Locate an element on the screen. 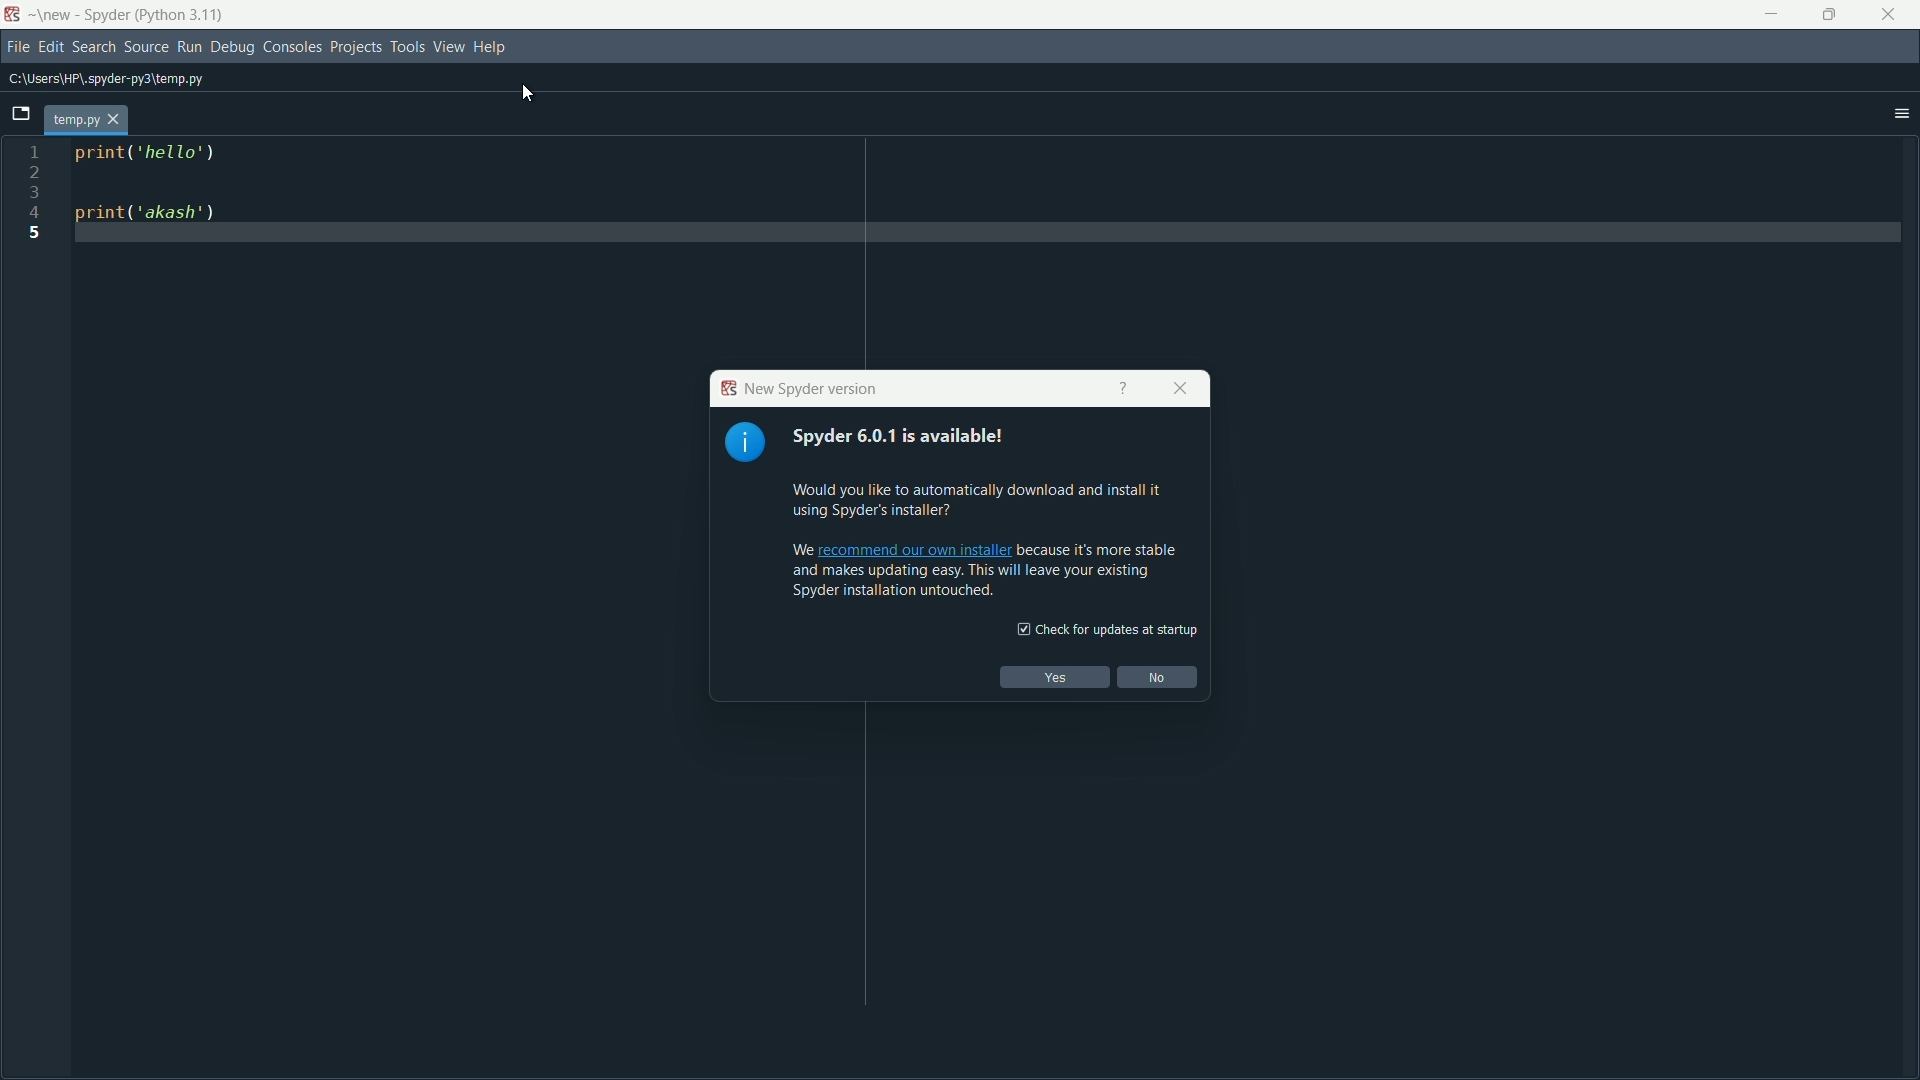 The image size is (1920, 1080). options is located at coordinates (1901, 116).